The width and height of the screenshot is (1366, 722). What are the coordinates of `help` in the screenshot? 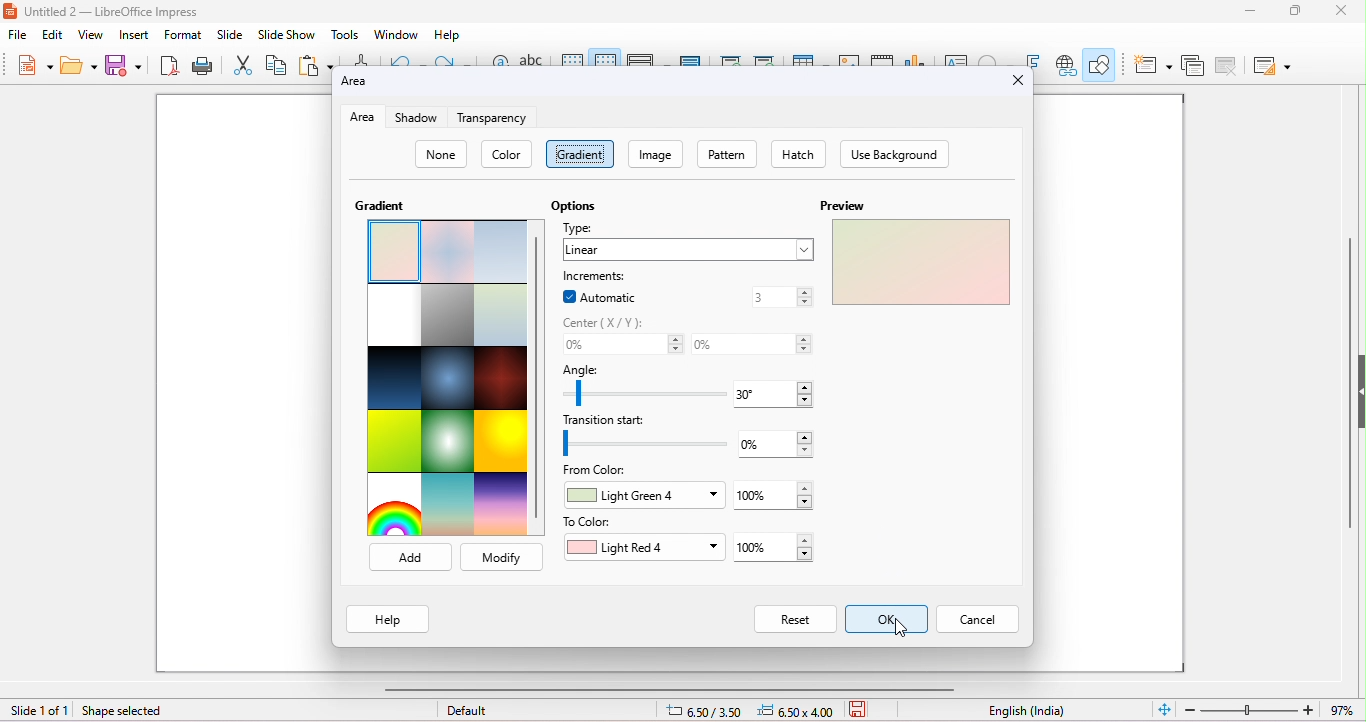 It's located at (387, 618).